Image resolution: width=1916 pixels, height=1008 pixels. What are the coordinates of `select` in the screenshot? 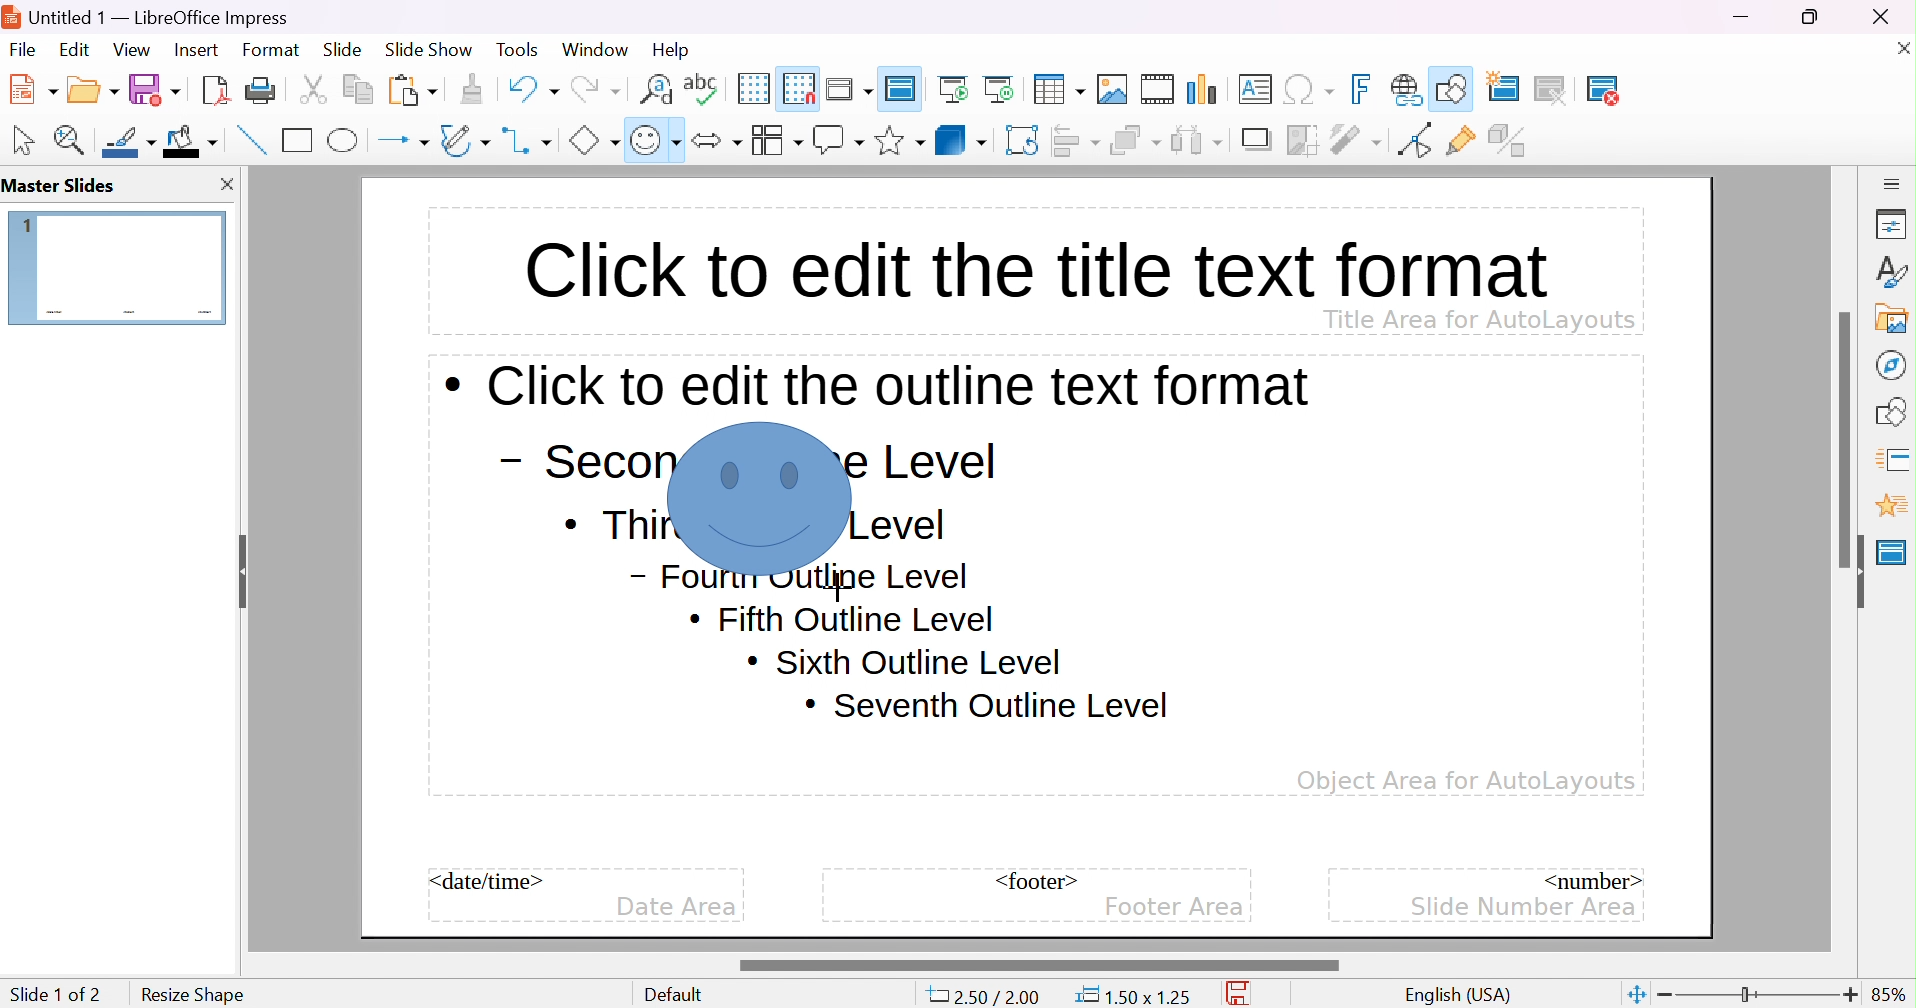 It's located at (25, 140).